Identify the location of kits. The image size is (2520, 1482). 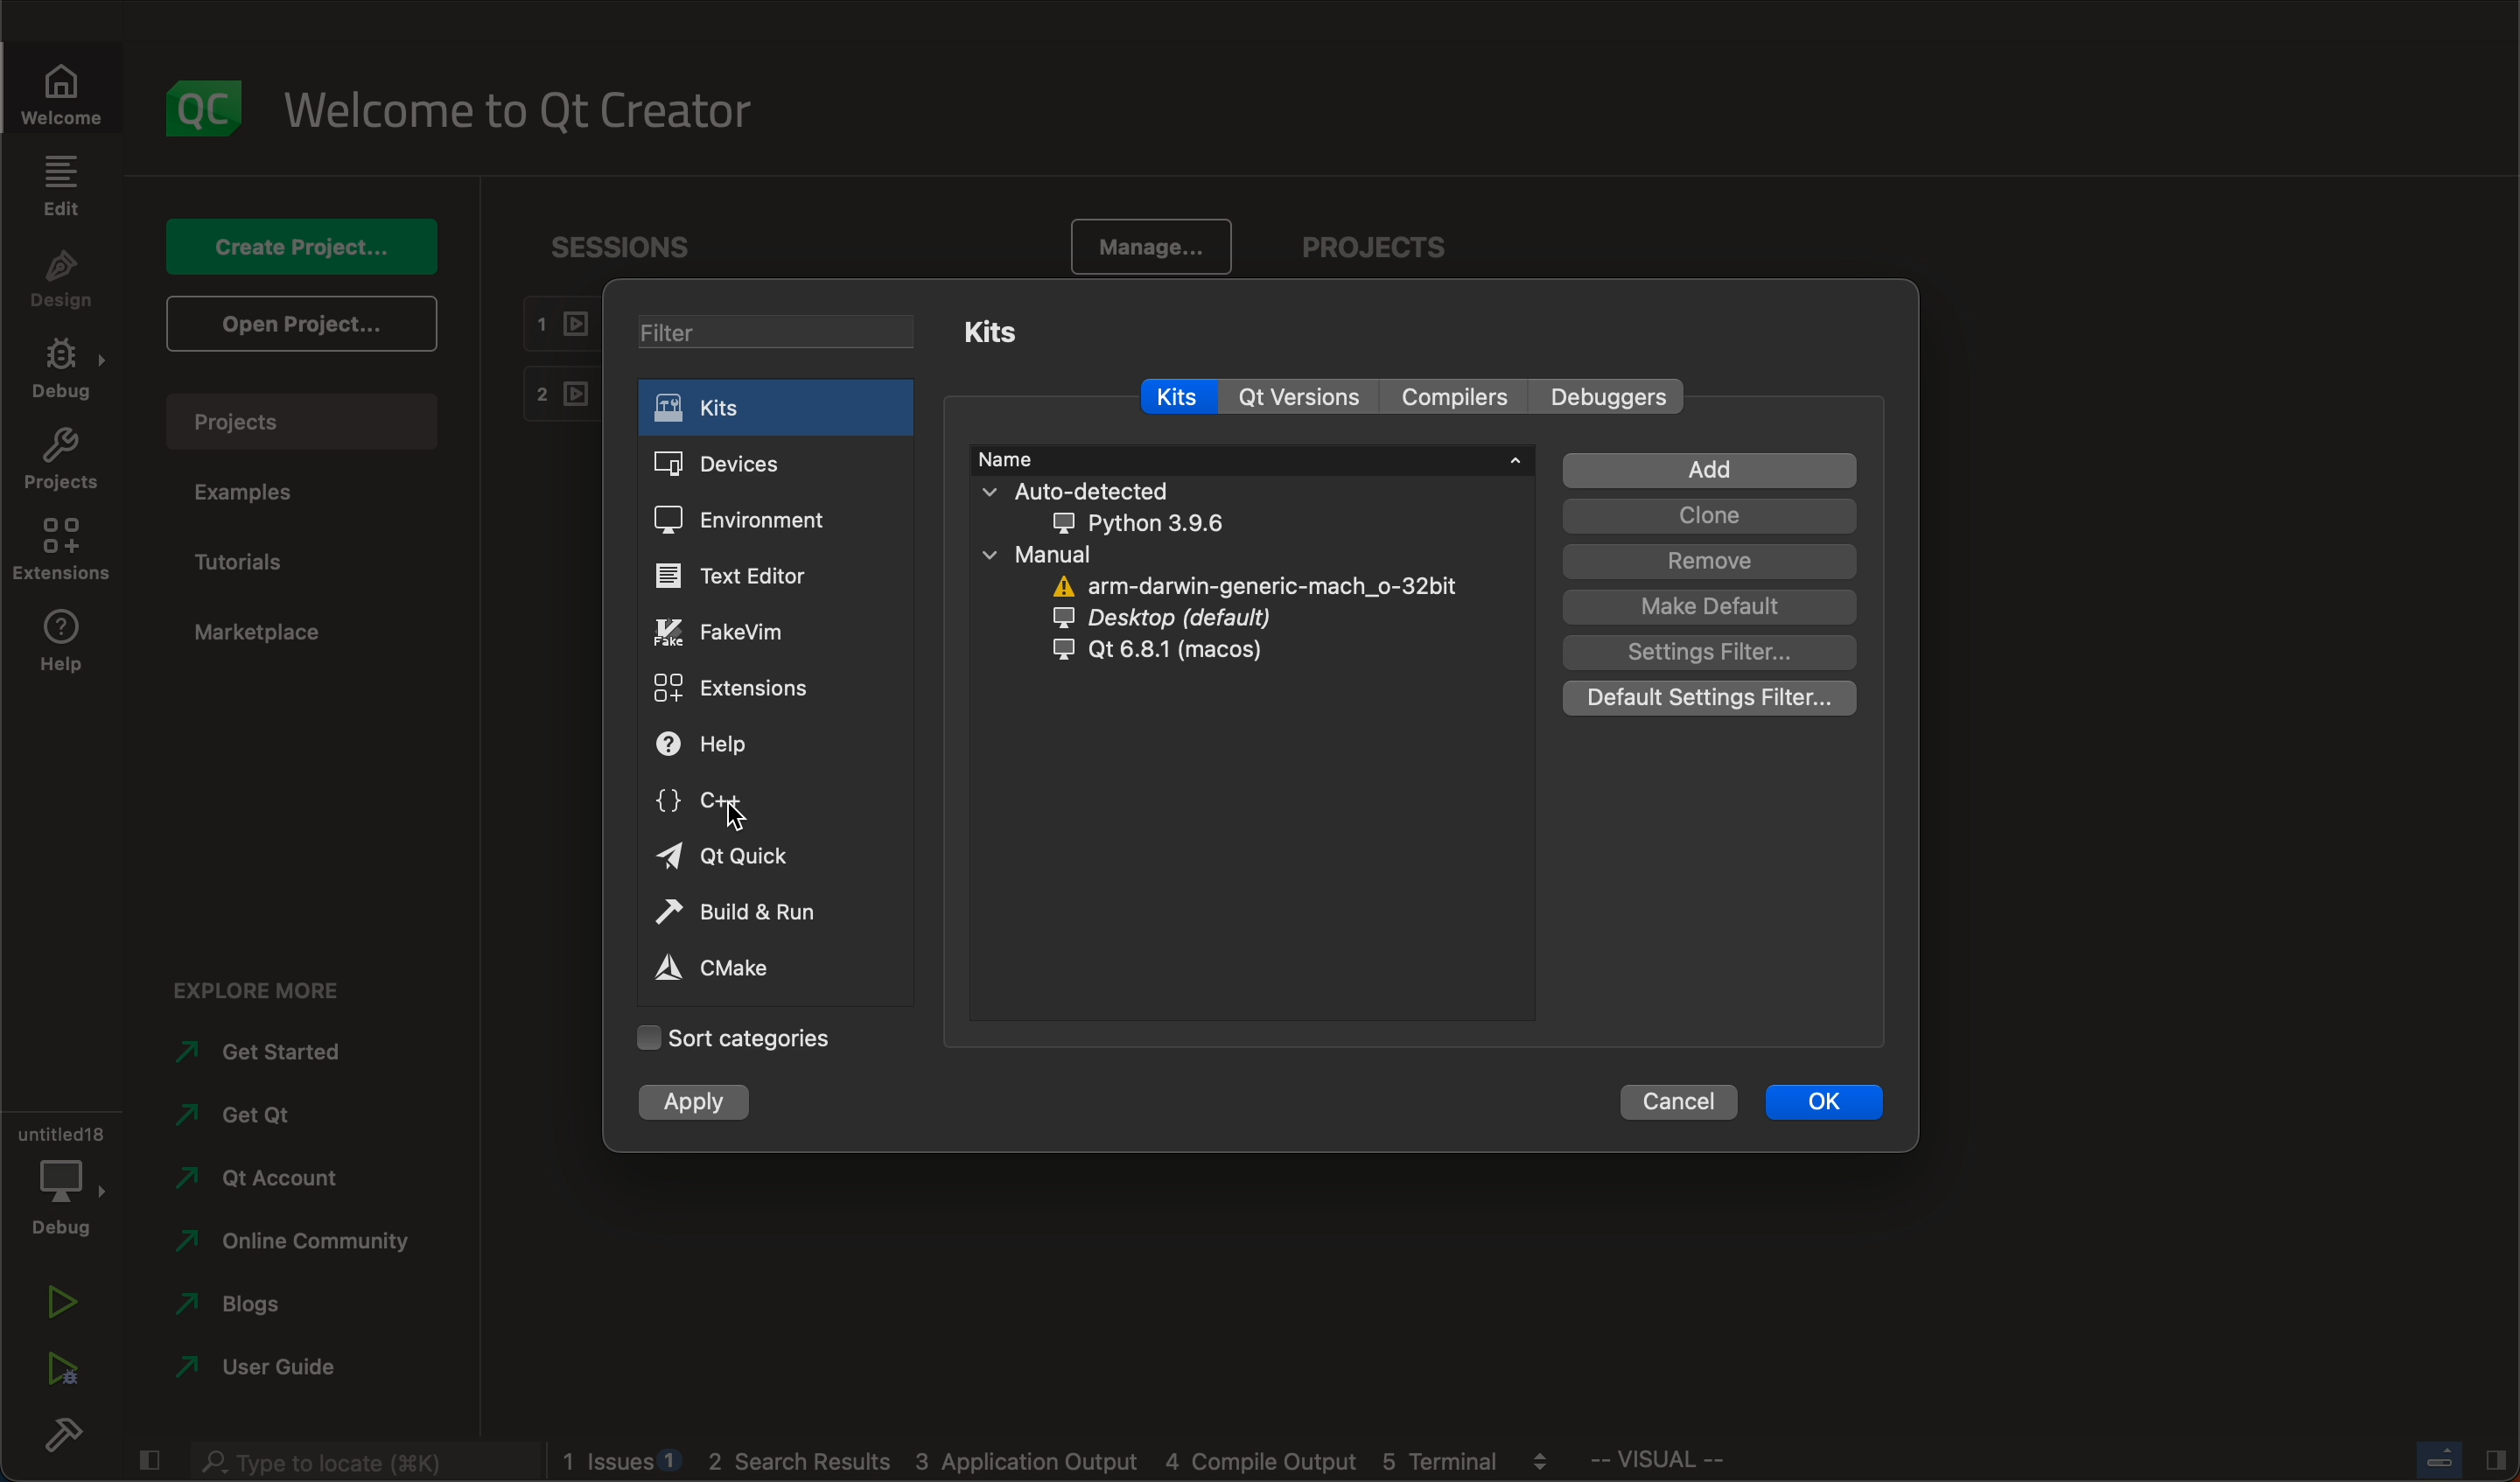
(772, 407).